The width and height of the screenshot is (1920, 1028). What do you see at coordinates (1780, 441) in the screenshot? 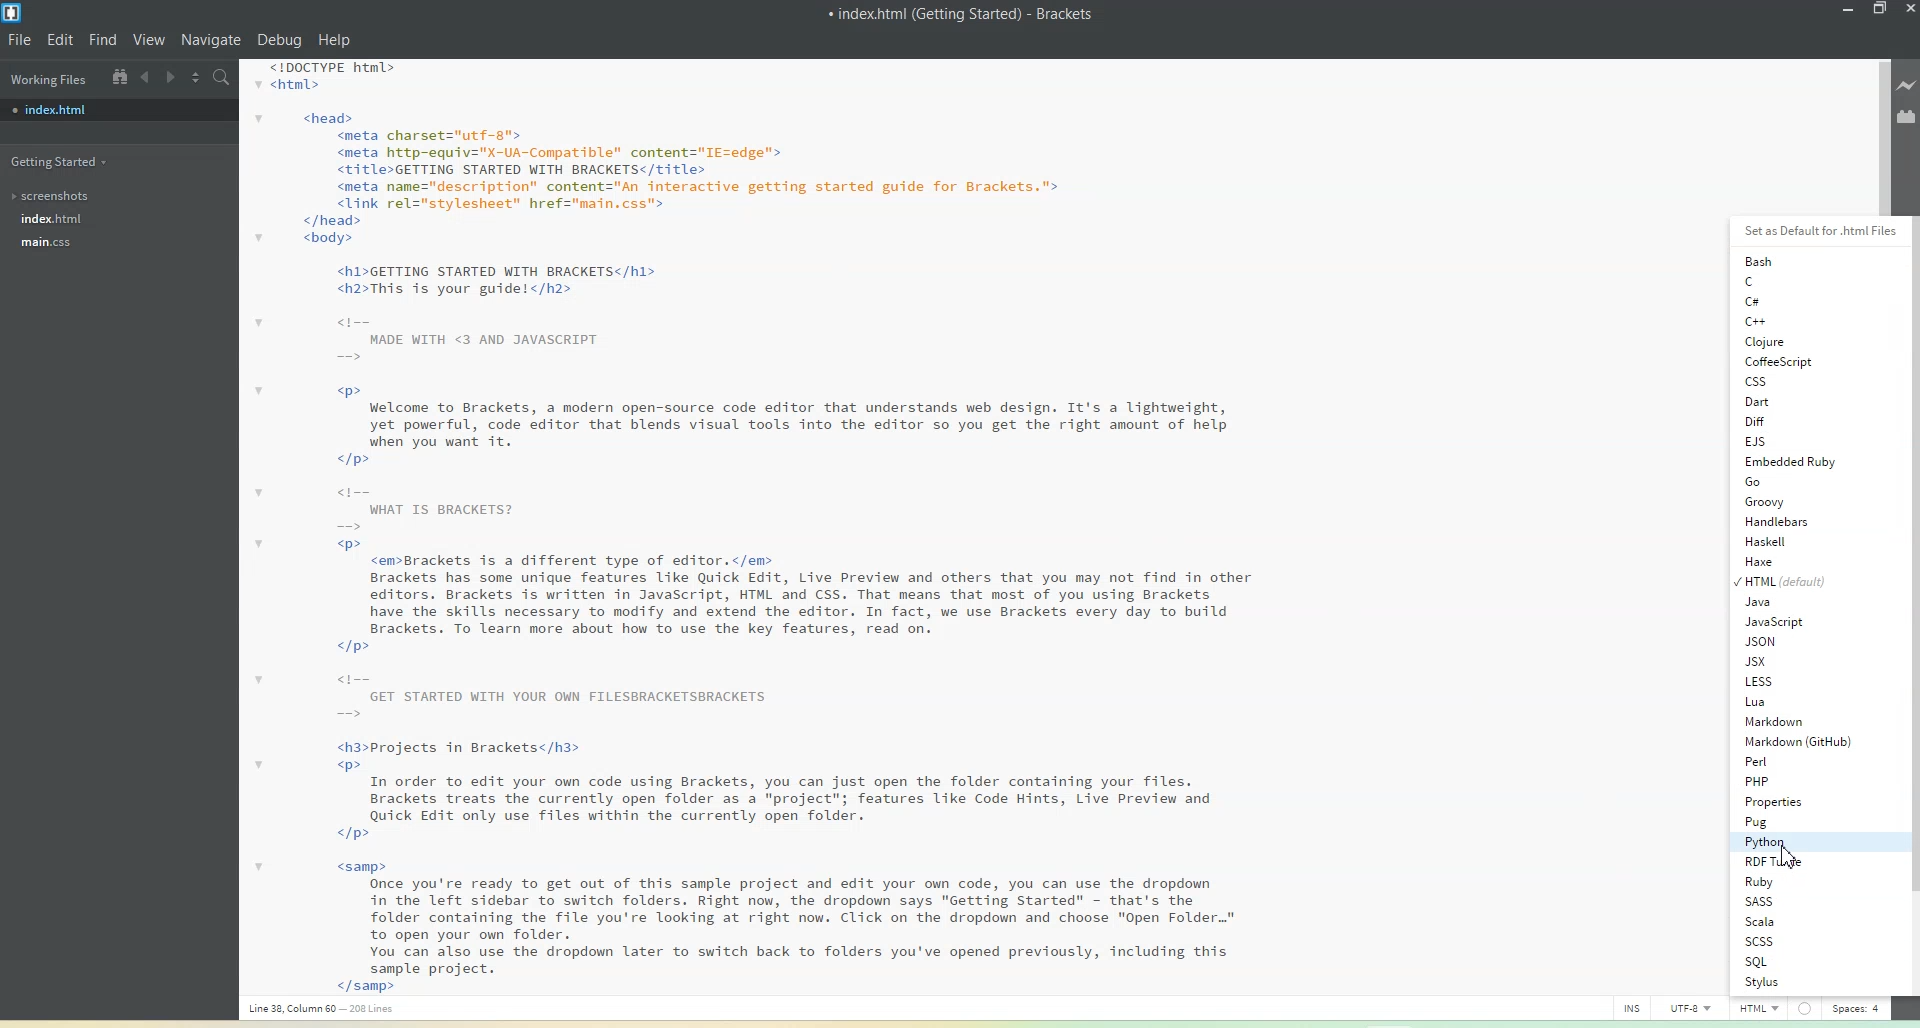
I see `EJS` at bounding box center [1780, 441].